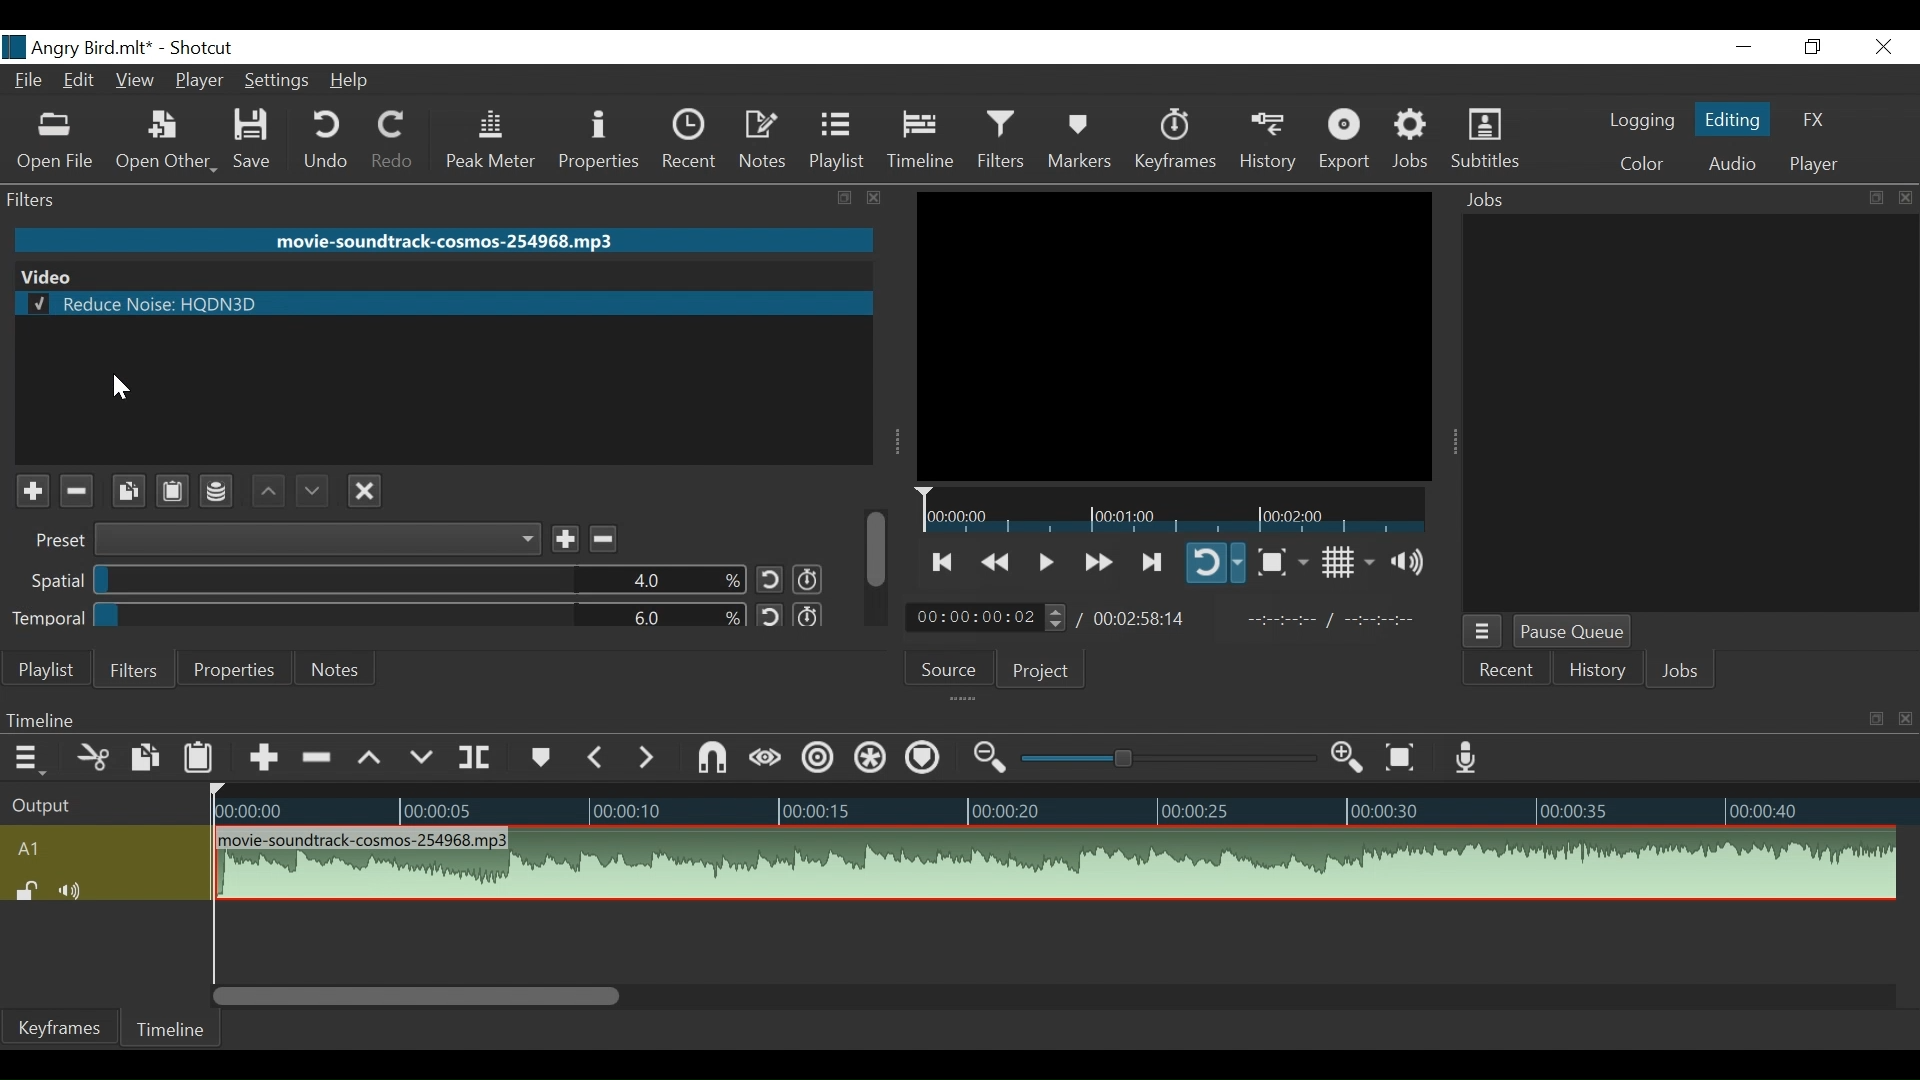 This screenshot has width=1920, height=1080. I want to click on Audio, so click(1731, 163).